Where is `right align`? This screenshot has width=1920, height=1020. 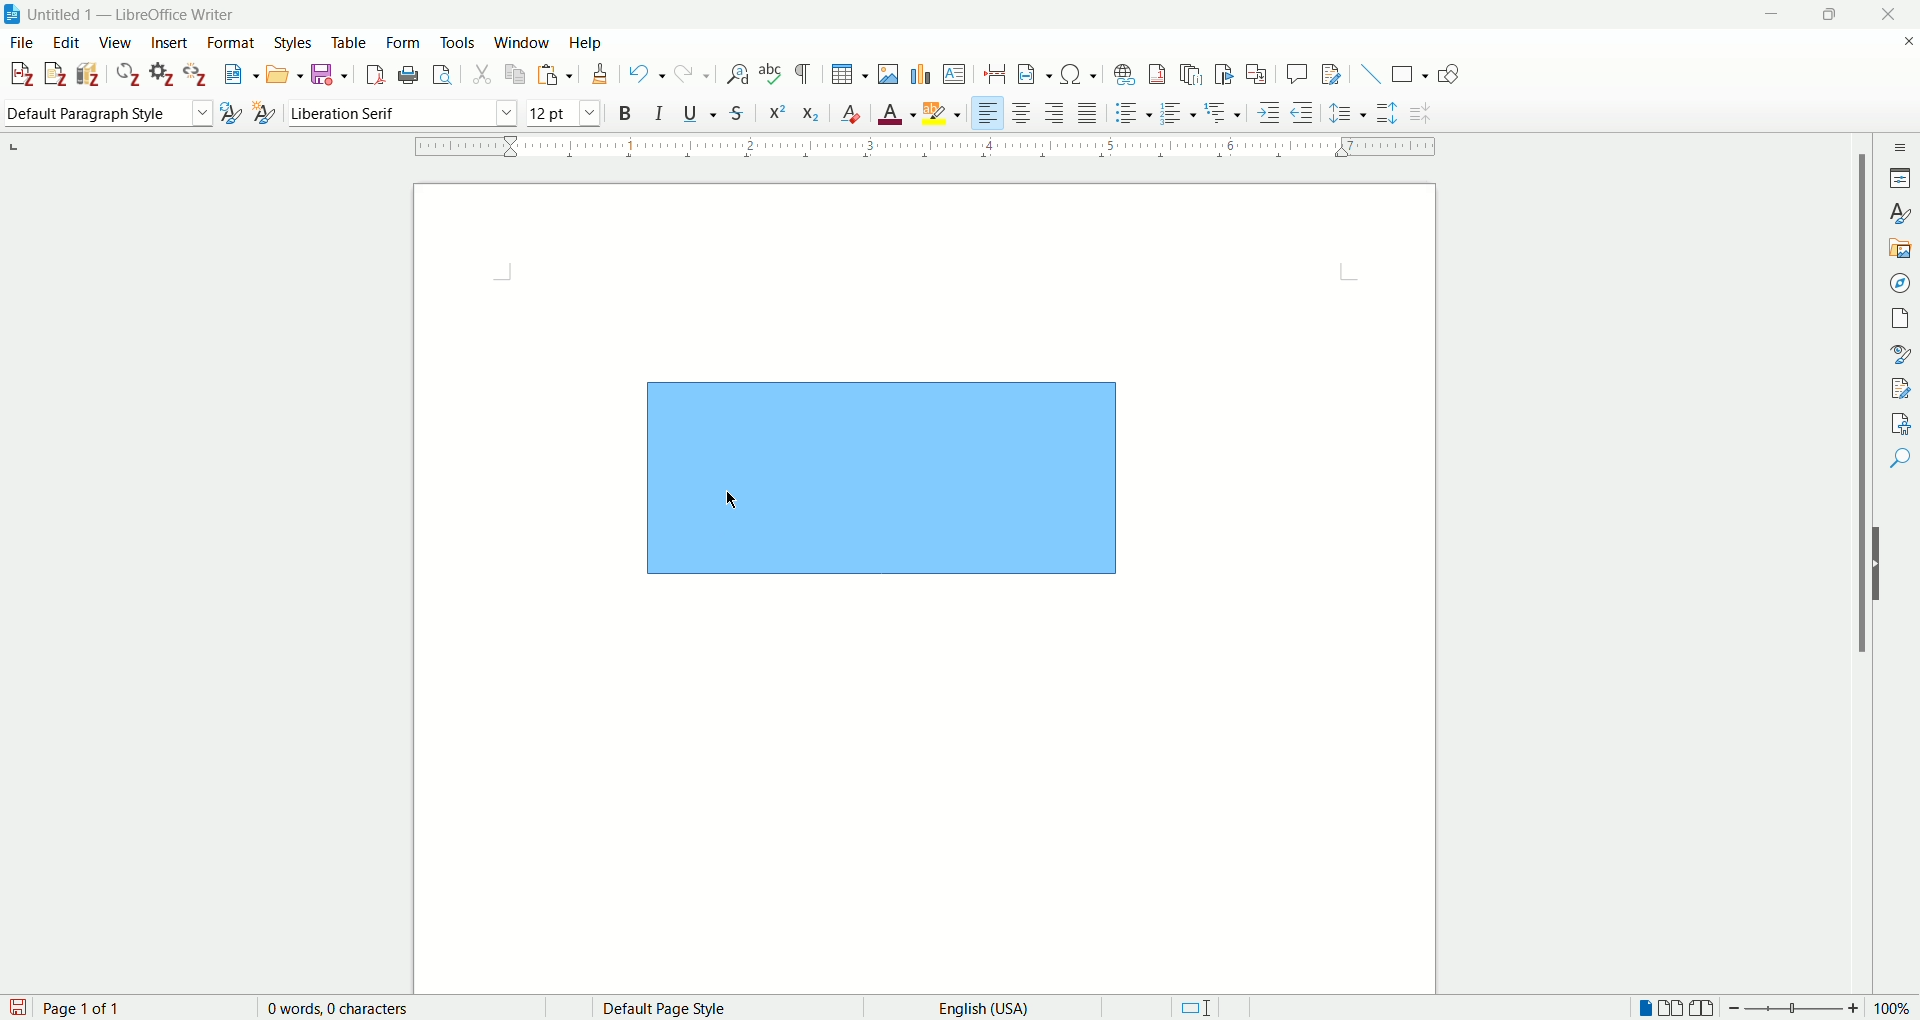
right align is located at coordinates (1054, 112).